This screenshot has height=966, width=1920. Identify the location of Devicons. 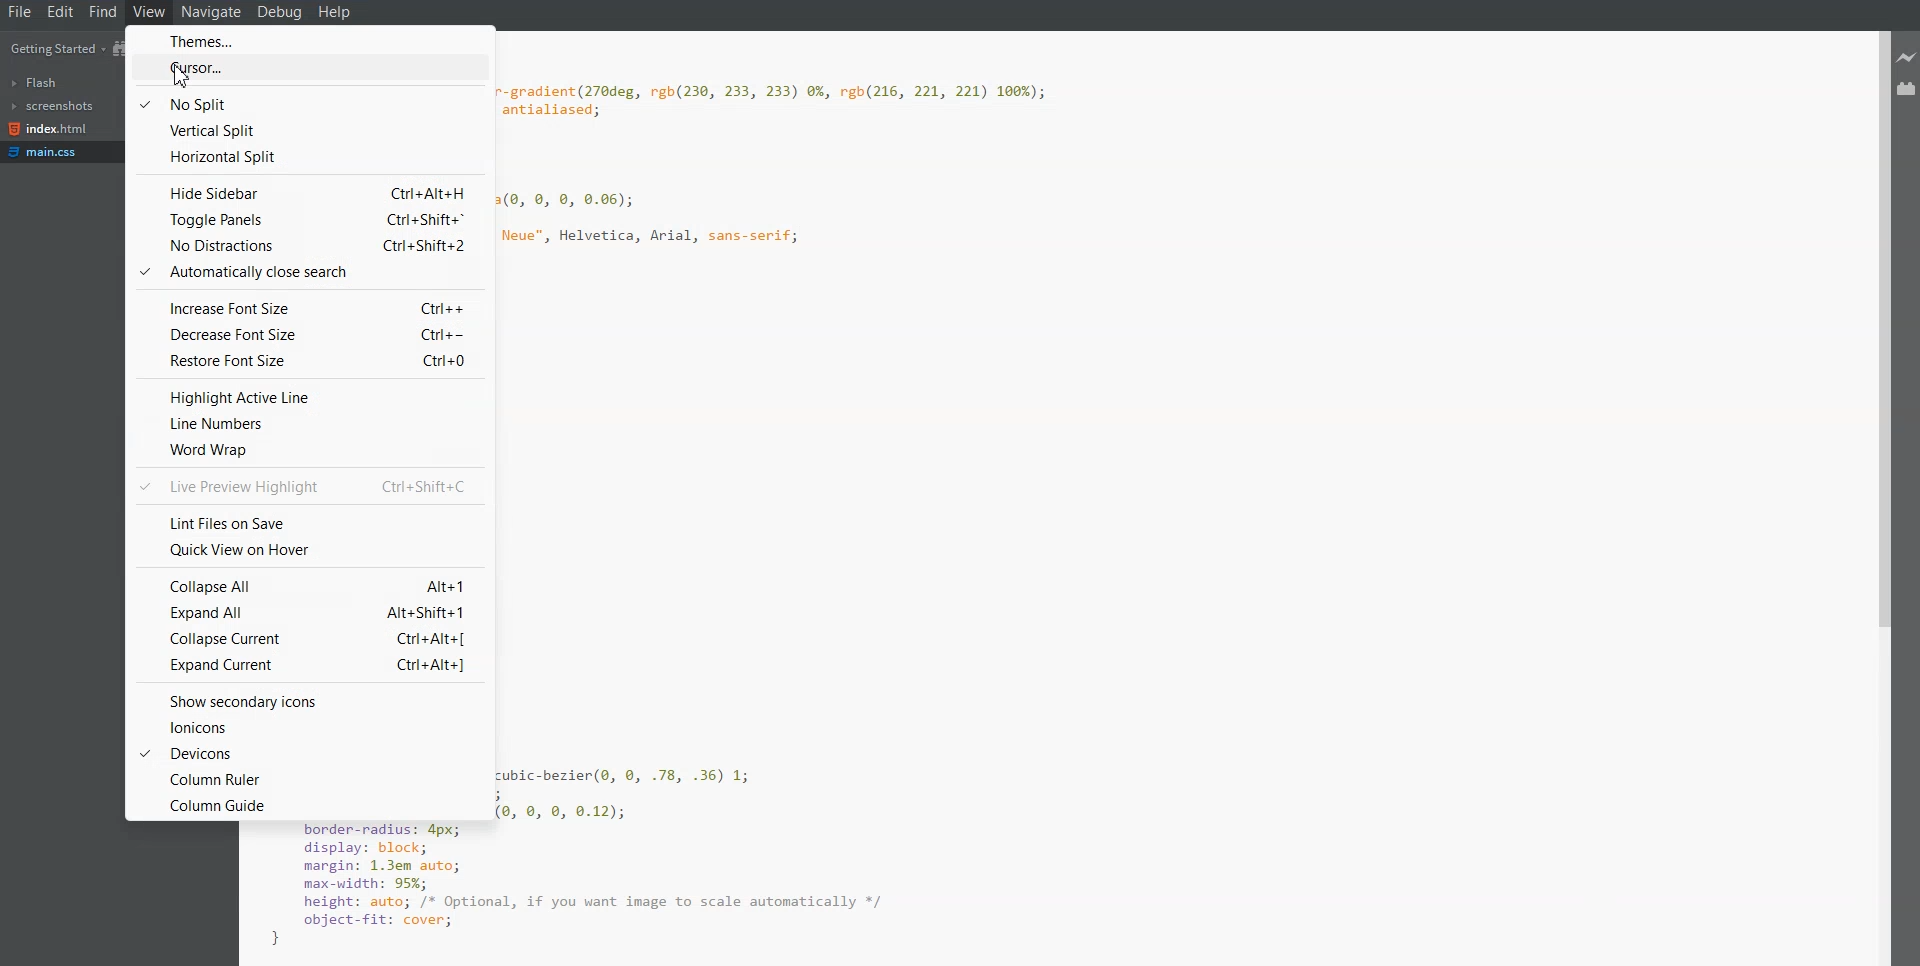
(309, 752).